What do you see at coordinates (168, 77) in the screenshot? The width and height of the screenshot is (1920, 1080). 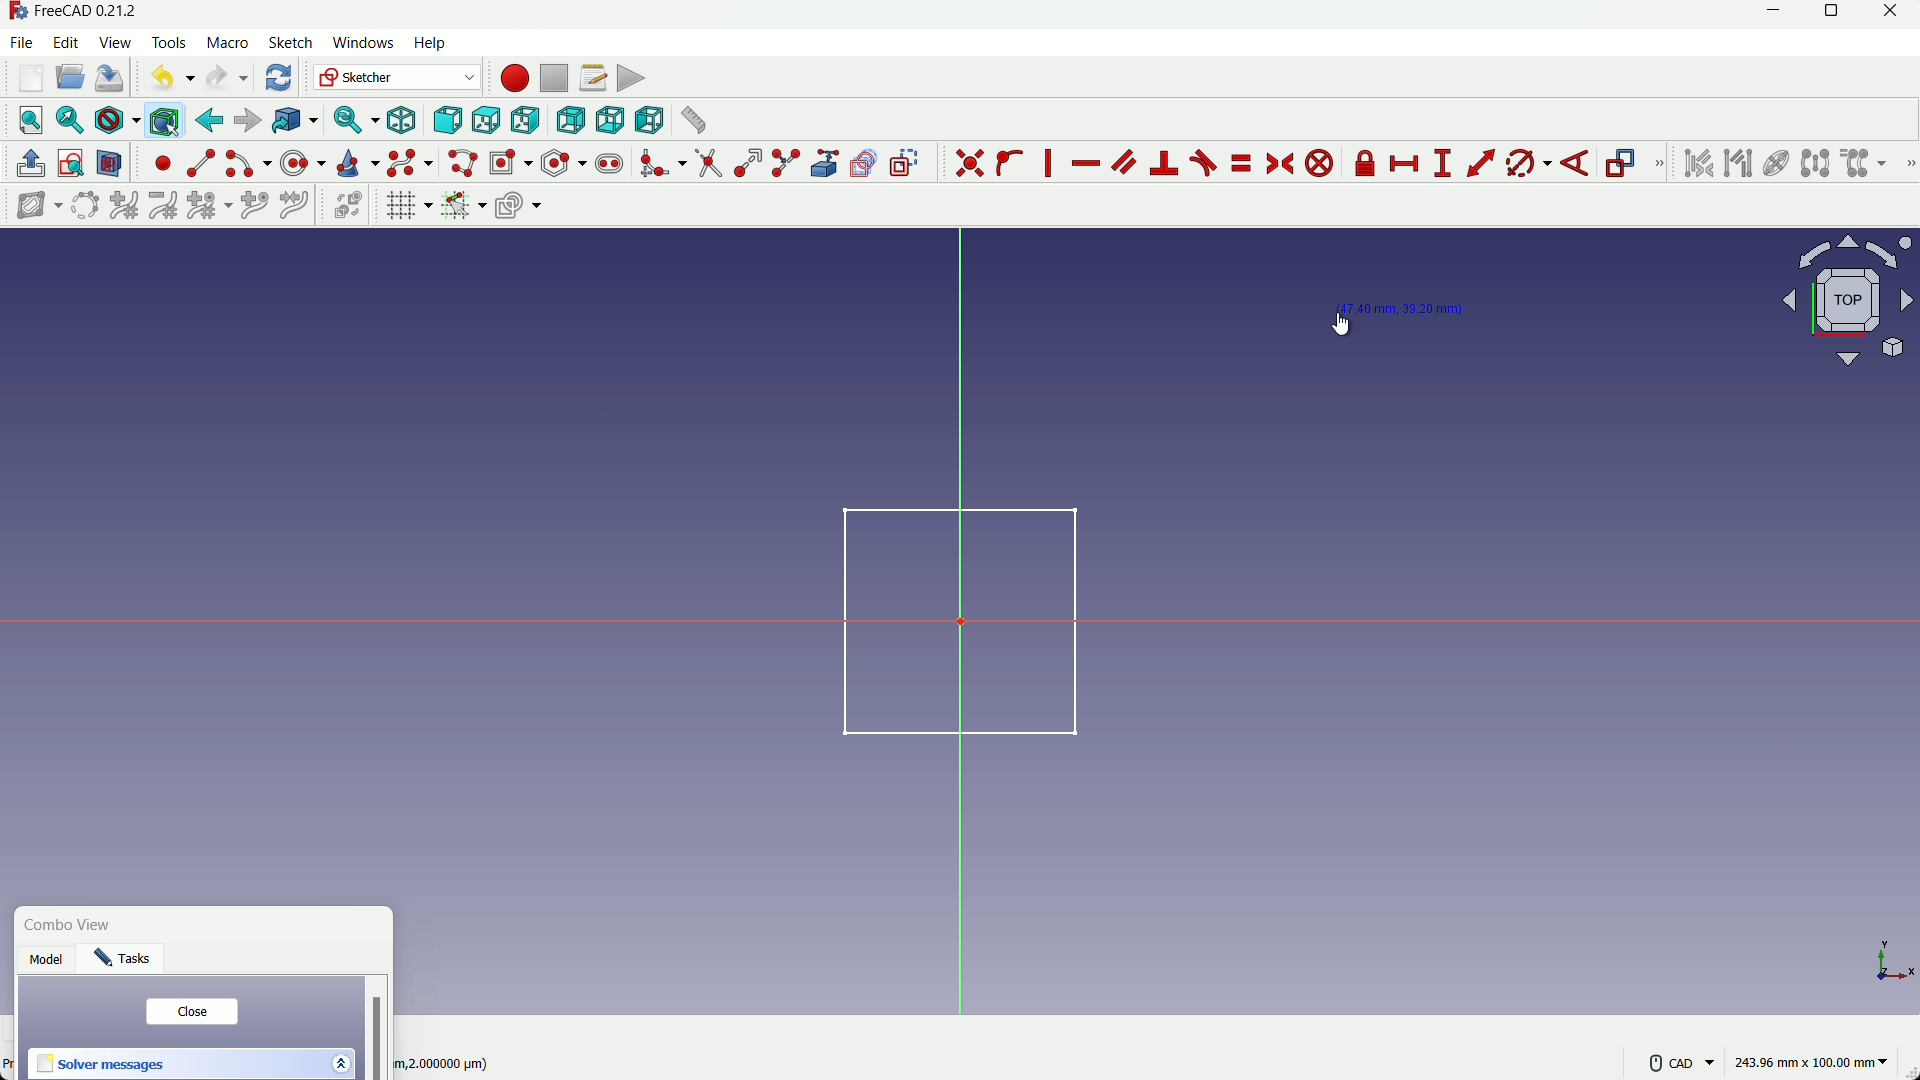 I see `undo` at bounding box center [168, 77].